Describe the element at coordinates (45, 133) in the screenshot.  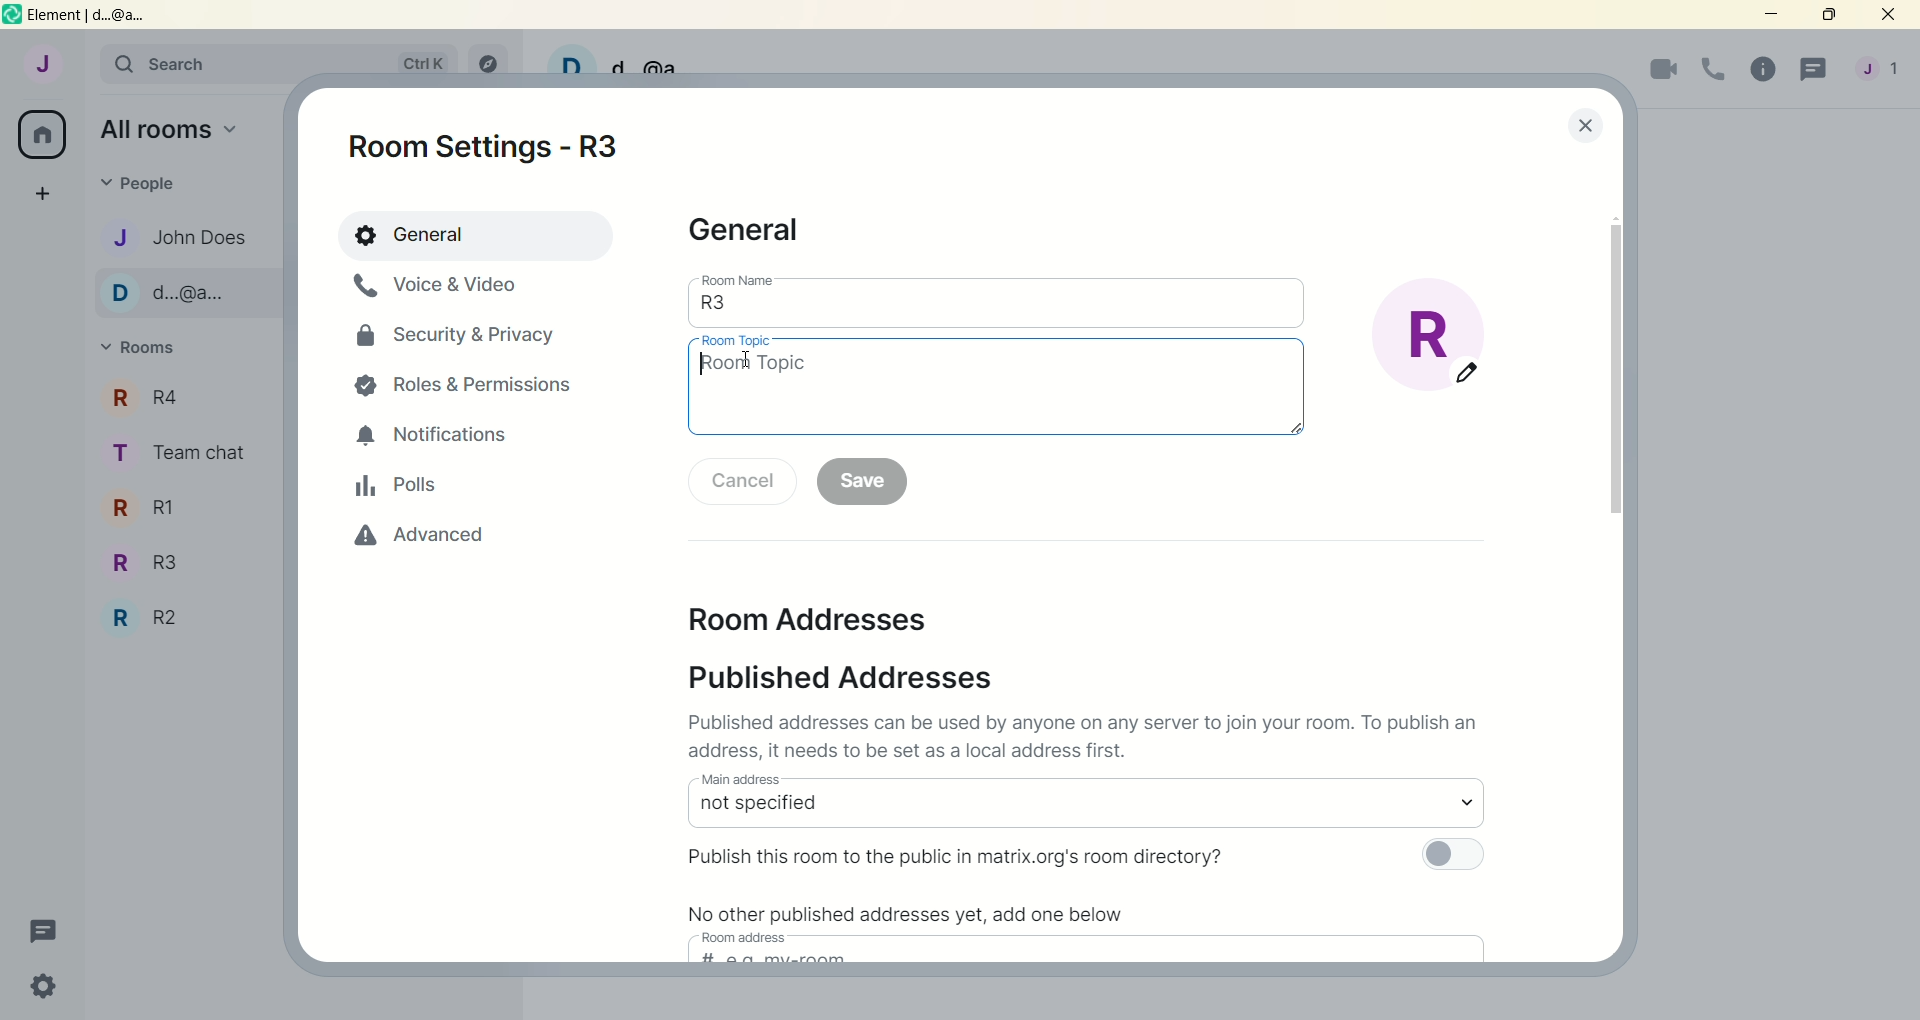
I see `all rooms` at that location.